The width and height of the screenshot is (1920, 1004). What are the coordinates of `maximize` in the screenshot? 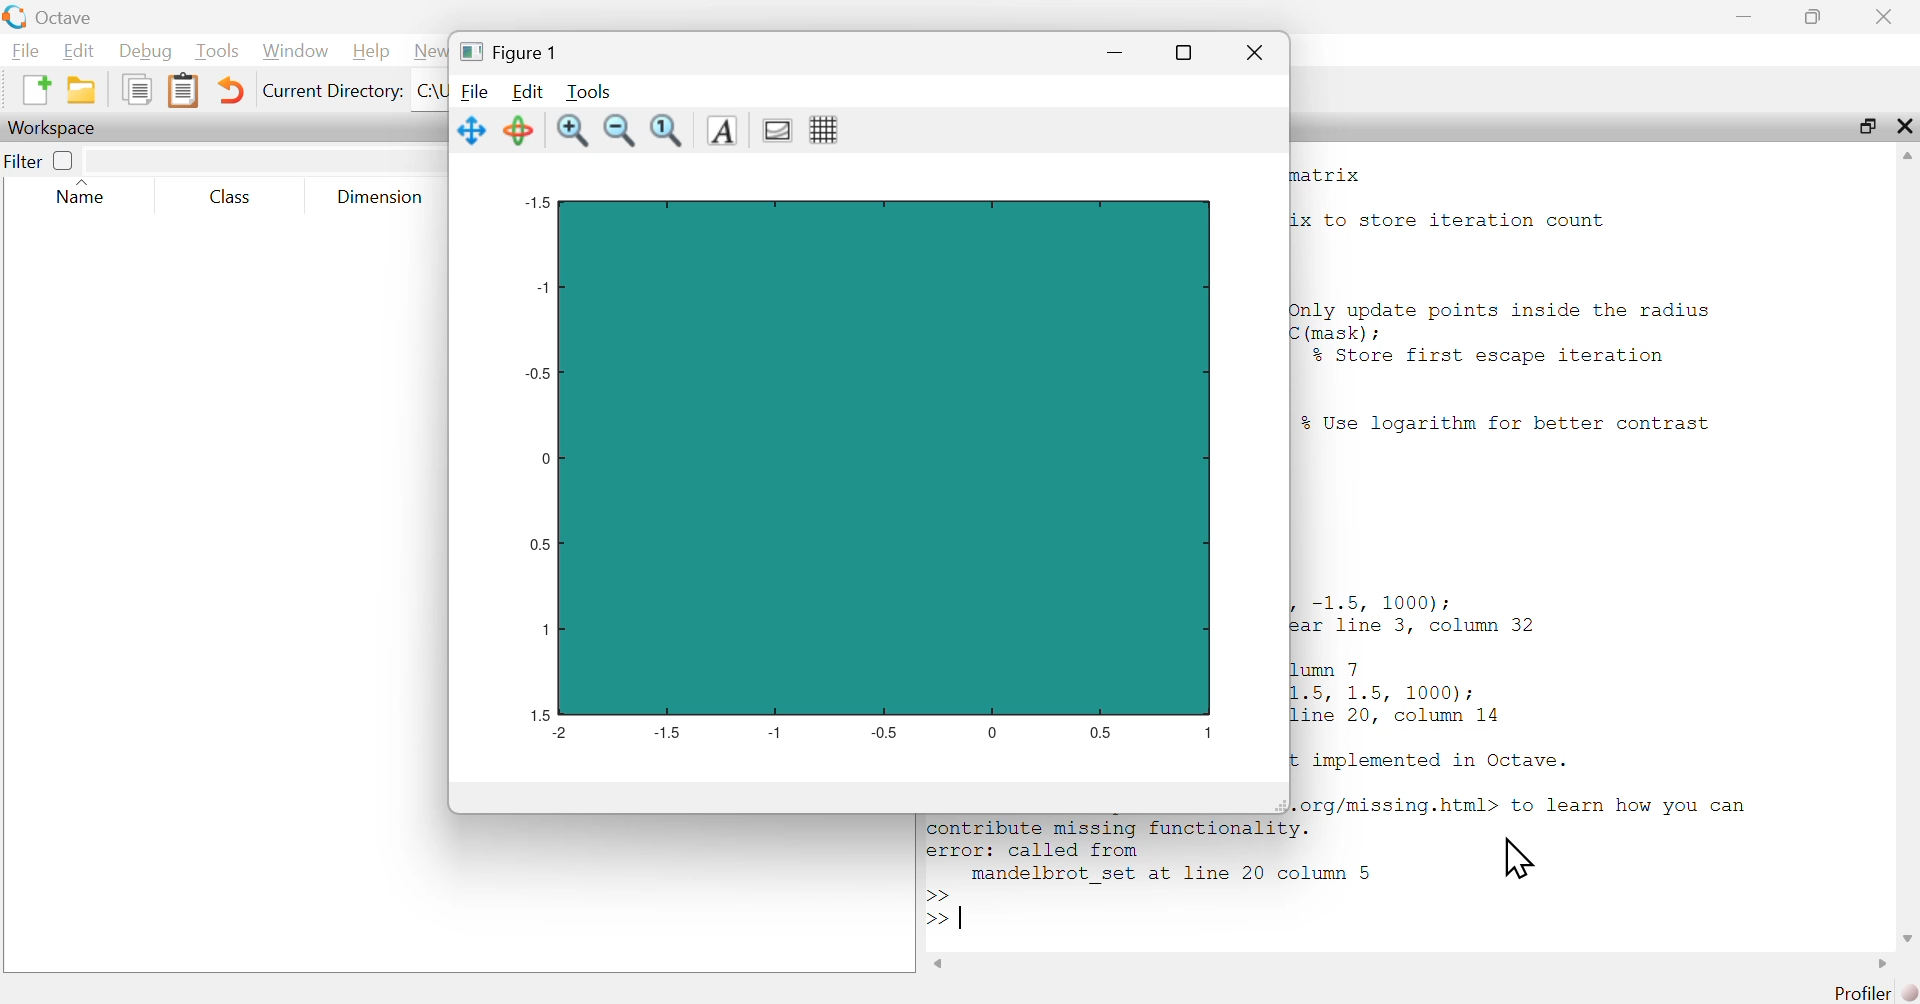 It's located at (1181, 52).